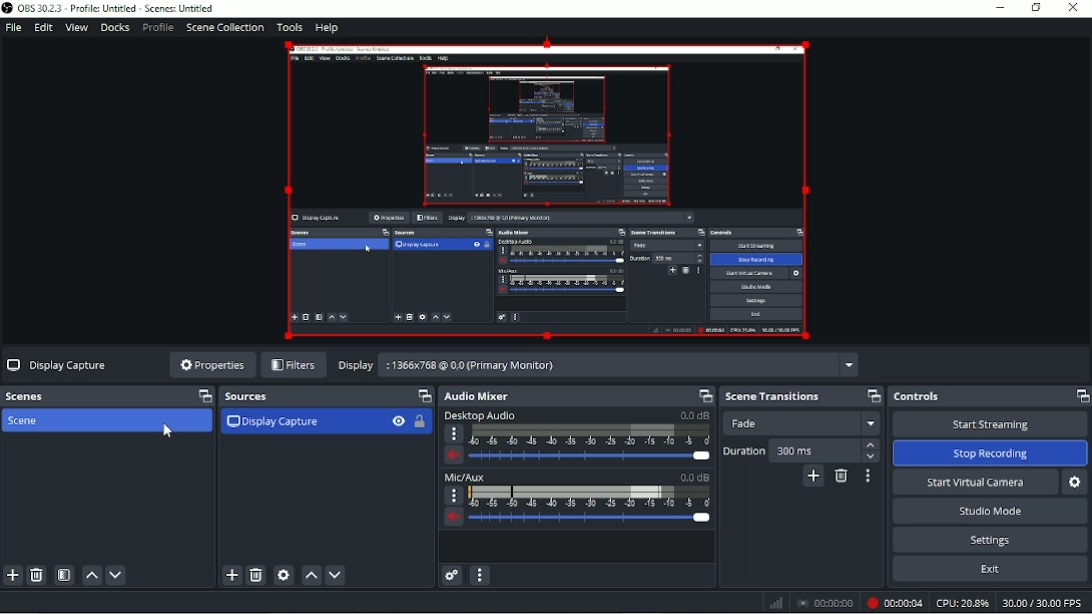 Image resolution: width=1092 pixels, height=614 pixels. Describe the element at coordinates (311, 576) in the screenshot. I see `Move source(s) up` at that location.